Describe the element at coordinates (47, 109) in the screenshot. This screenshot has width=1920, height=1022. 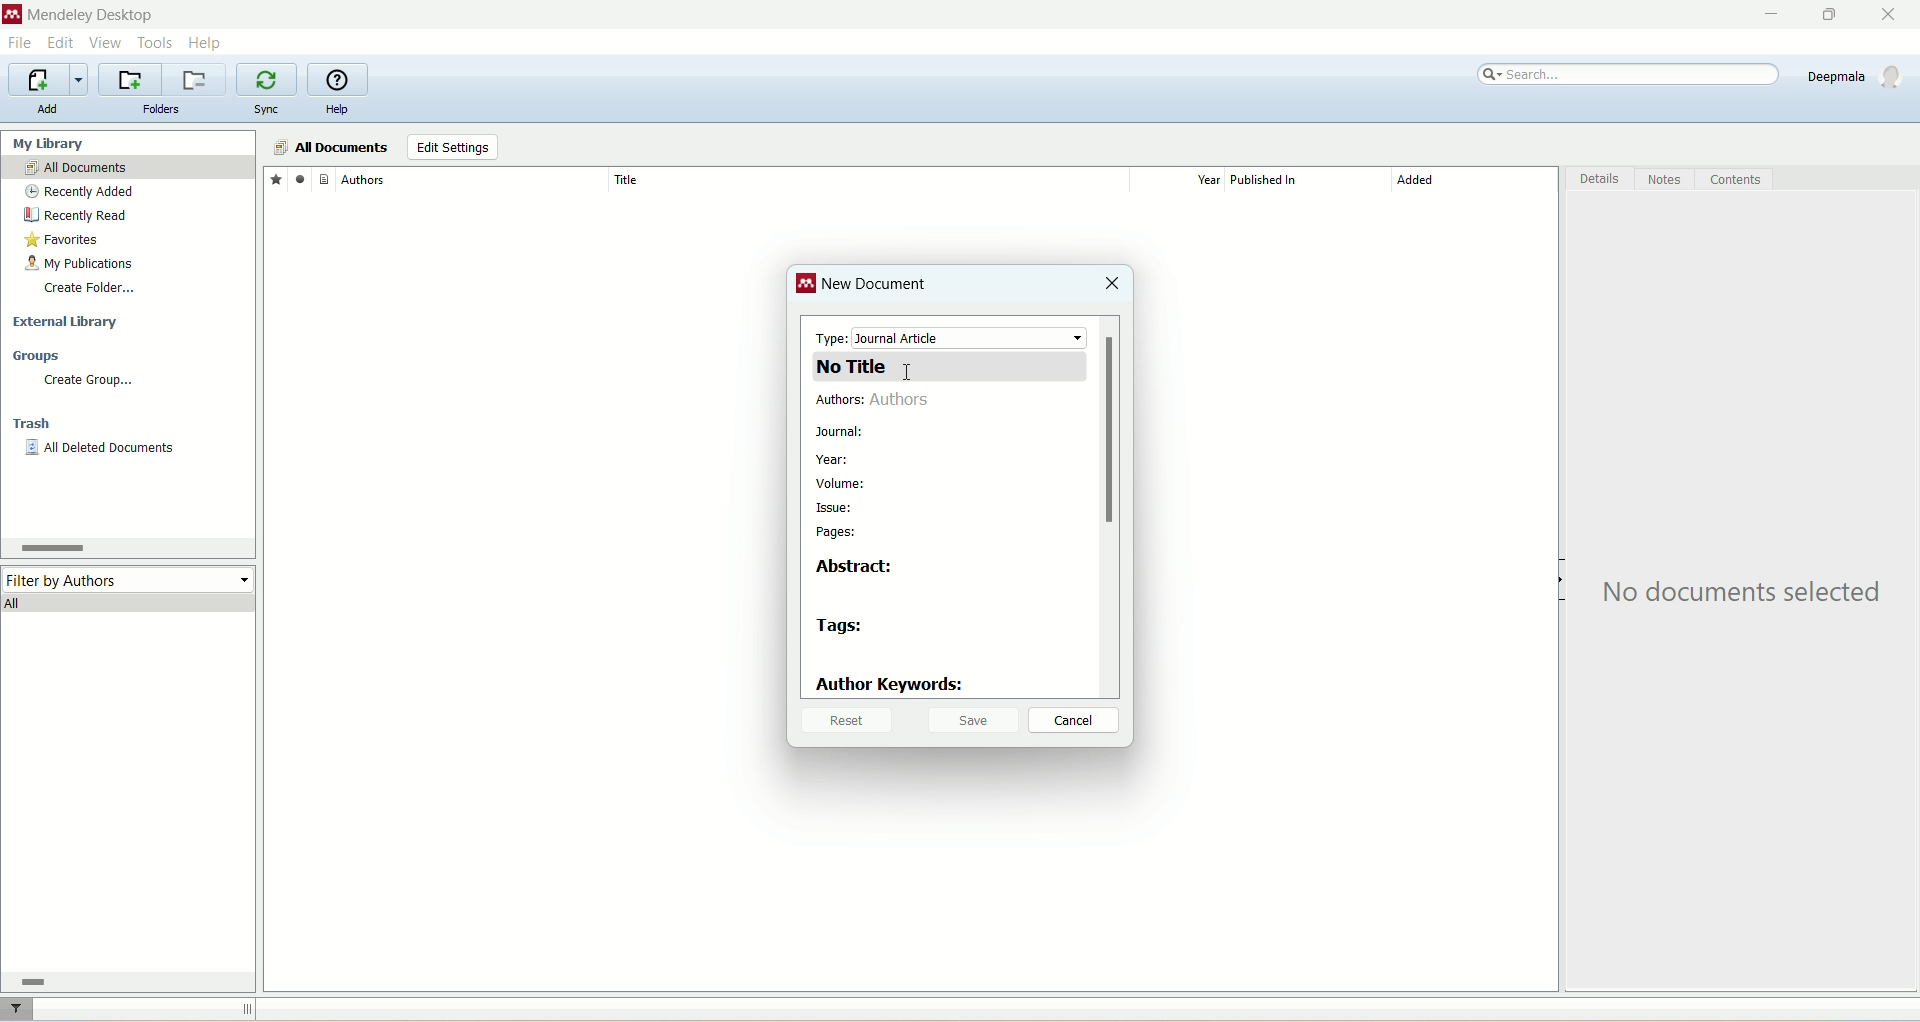
I see `add` at that location.